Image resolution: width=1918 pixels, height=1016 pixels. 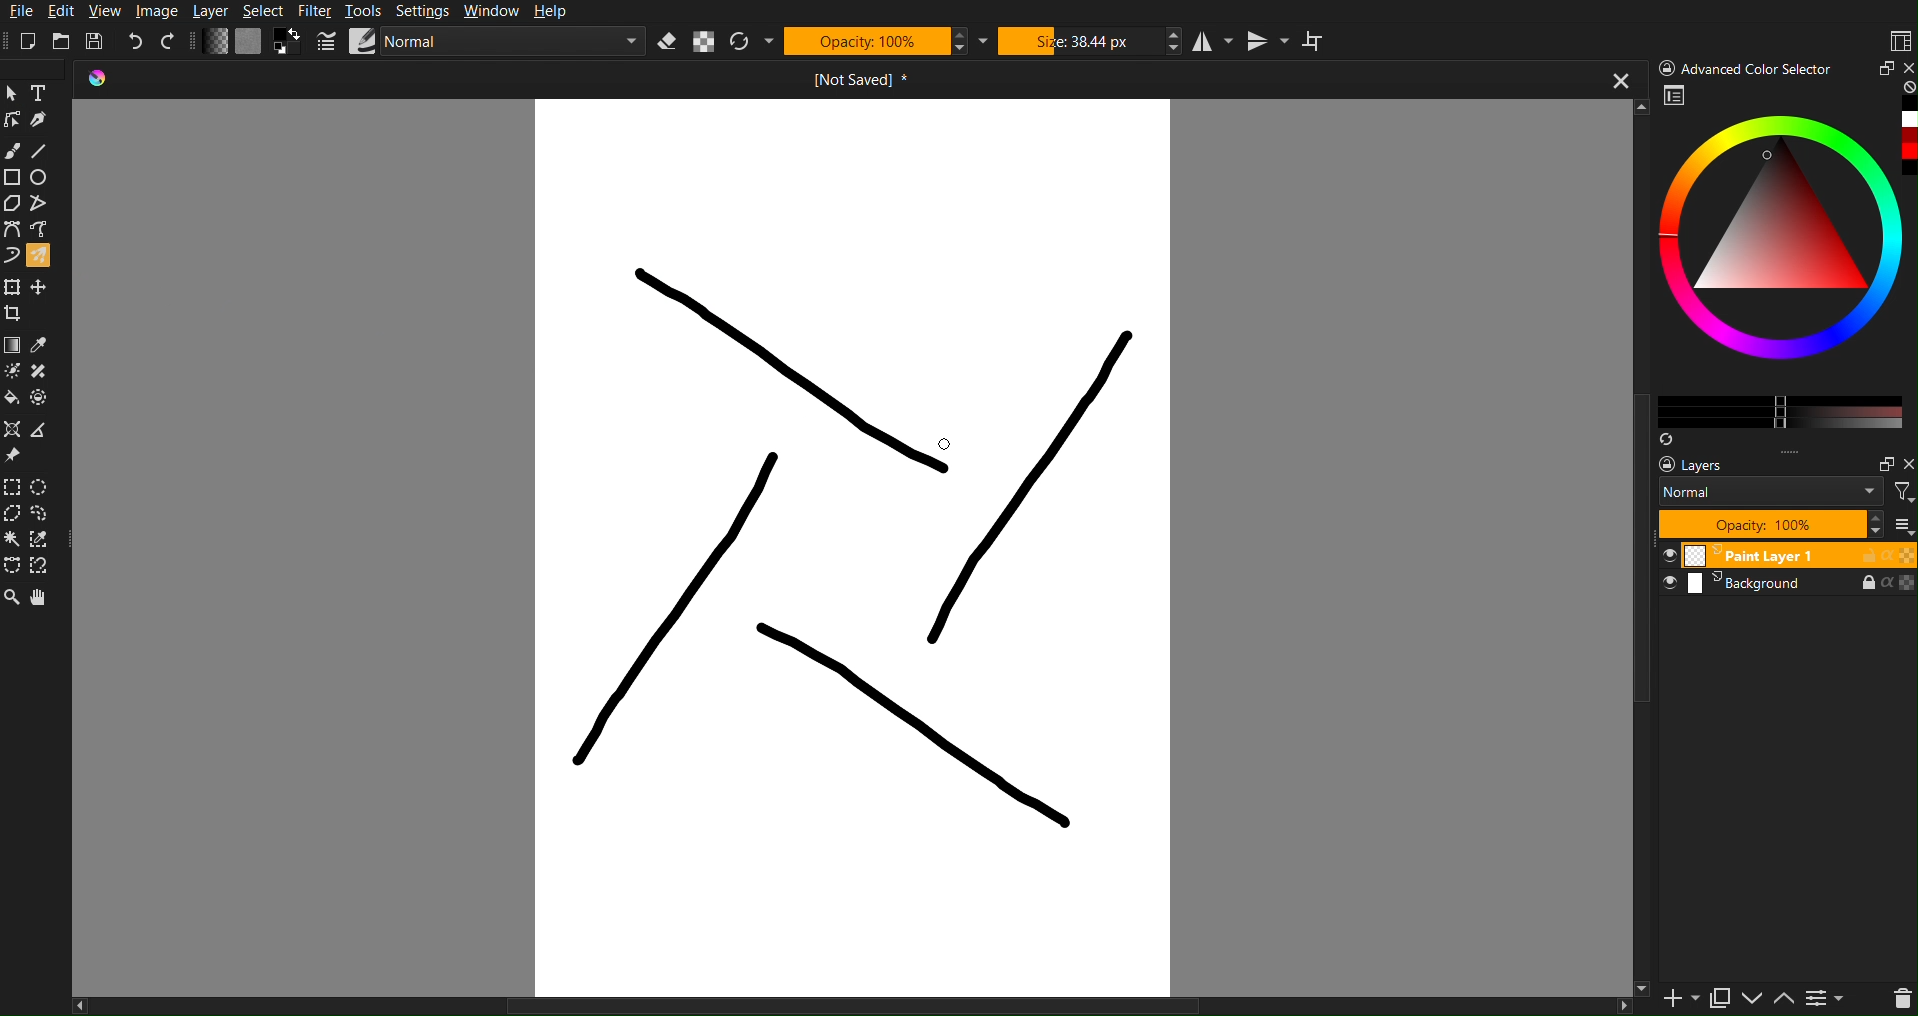 What do you see at coordinates (14, 514) in the screenshot?
I see `Polygon selection Tool` at bounding box center [14, 514].